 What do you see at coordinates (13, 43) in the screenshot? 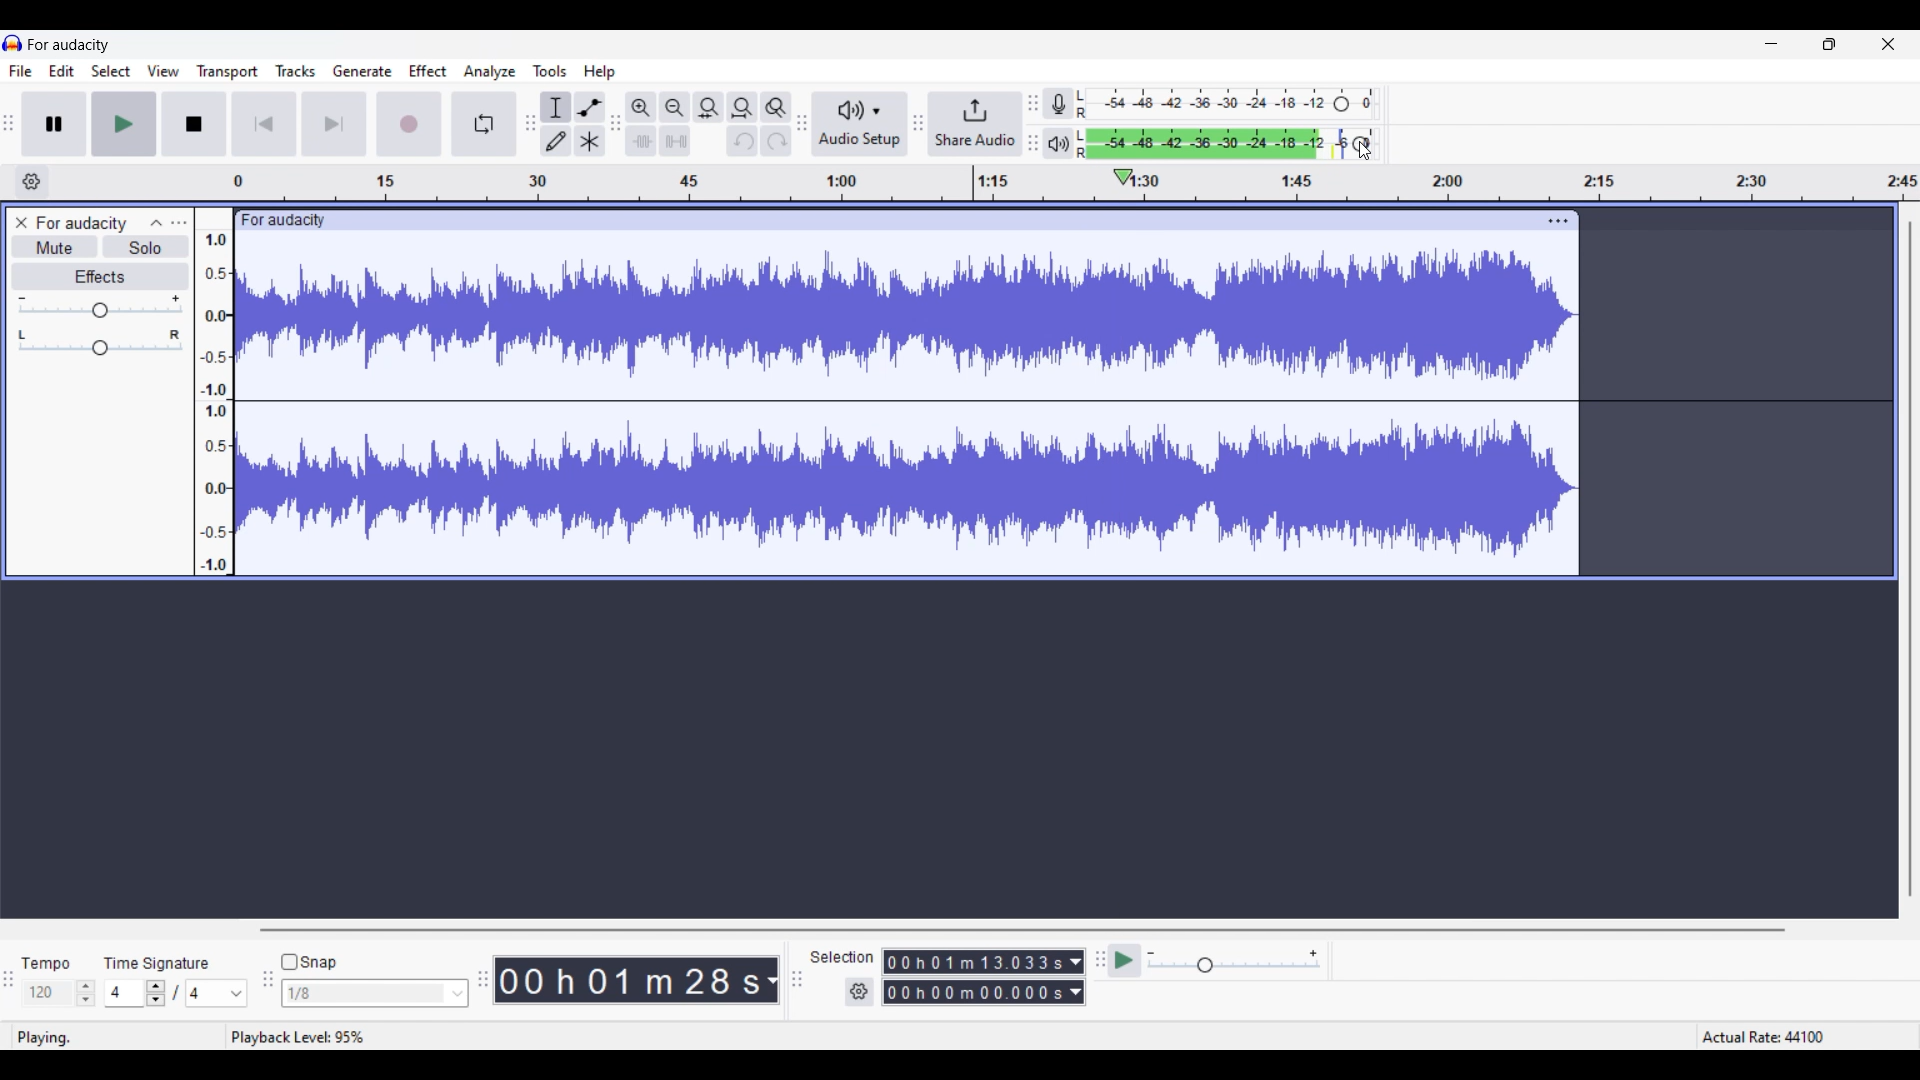
I see `Software logo` at bounding box center [13, 43].